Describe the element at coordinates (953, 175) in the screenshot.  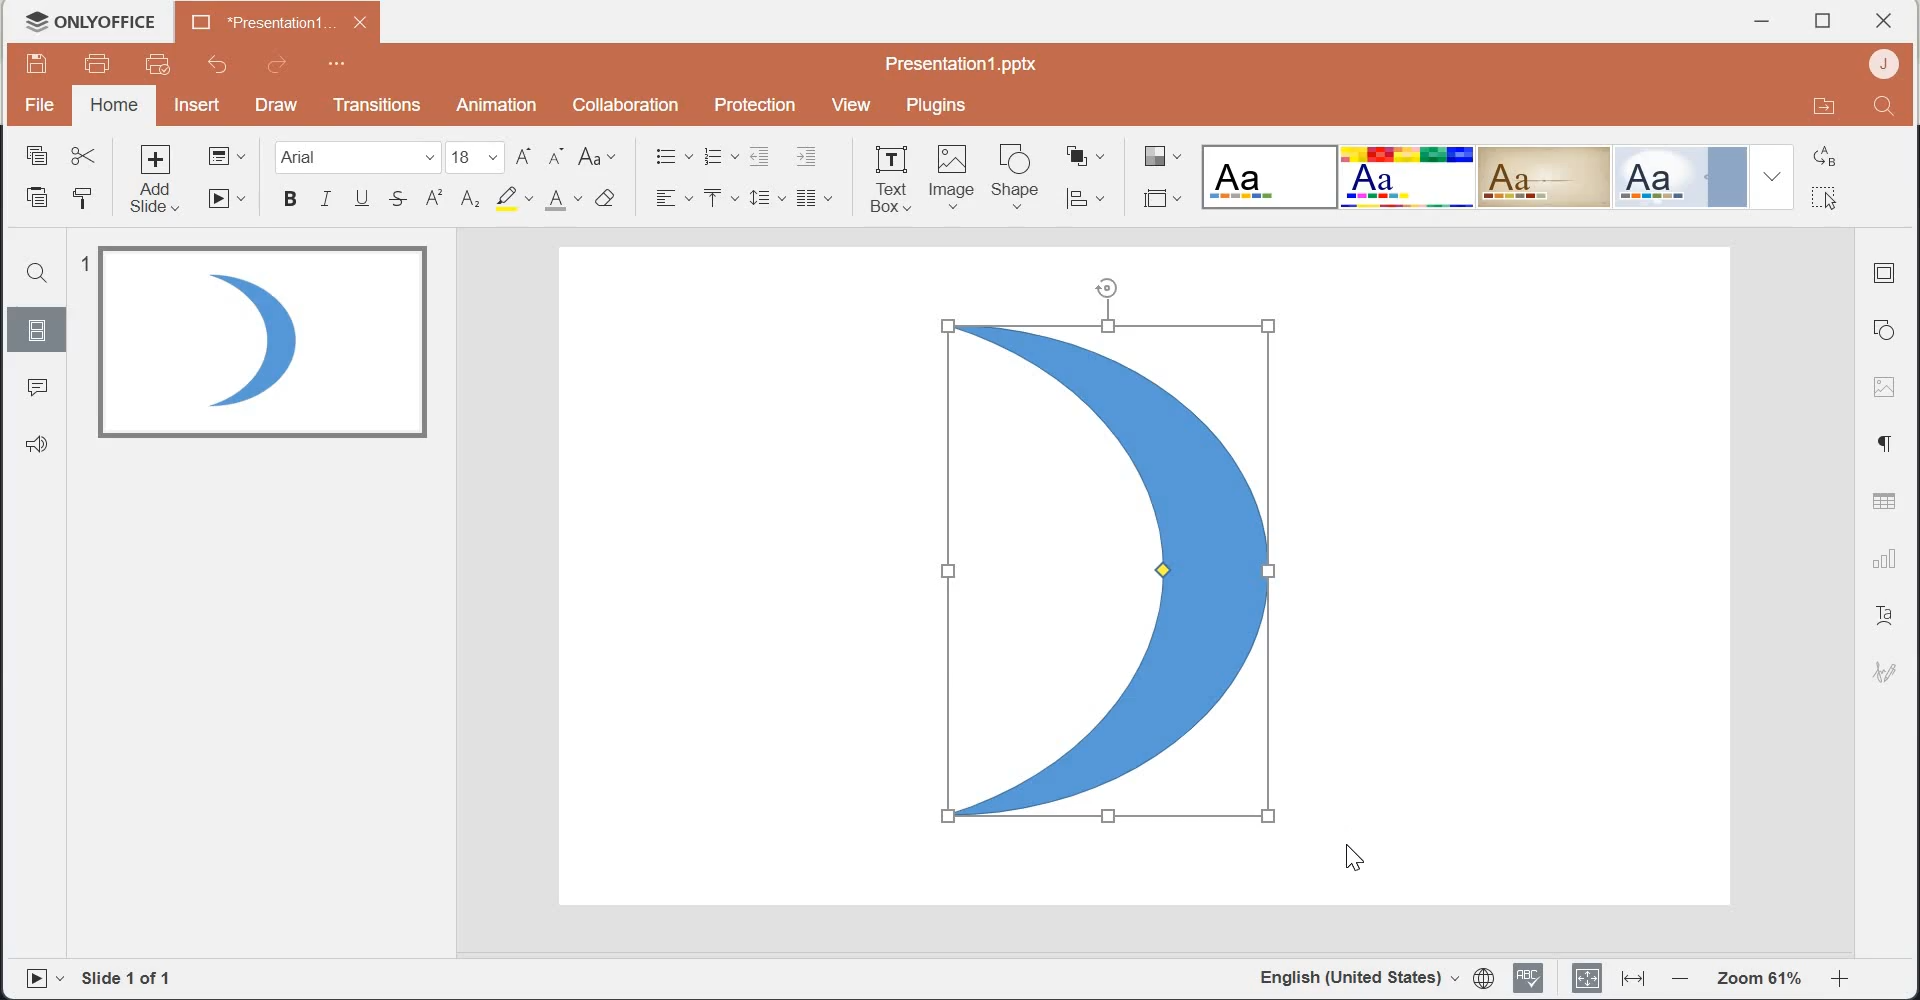
I see `Image` at that location.